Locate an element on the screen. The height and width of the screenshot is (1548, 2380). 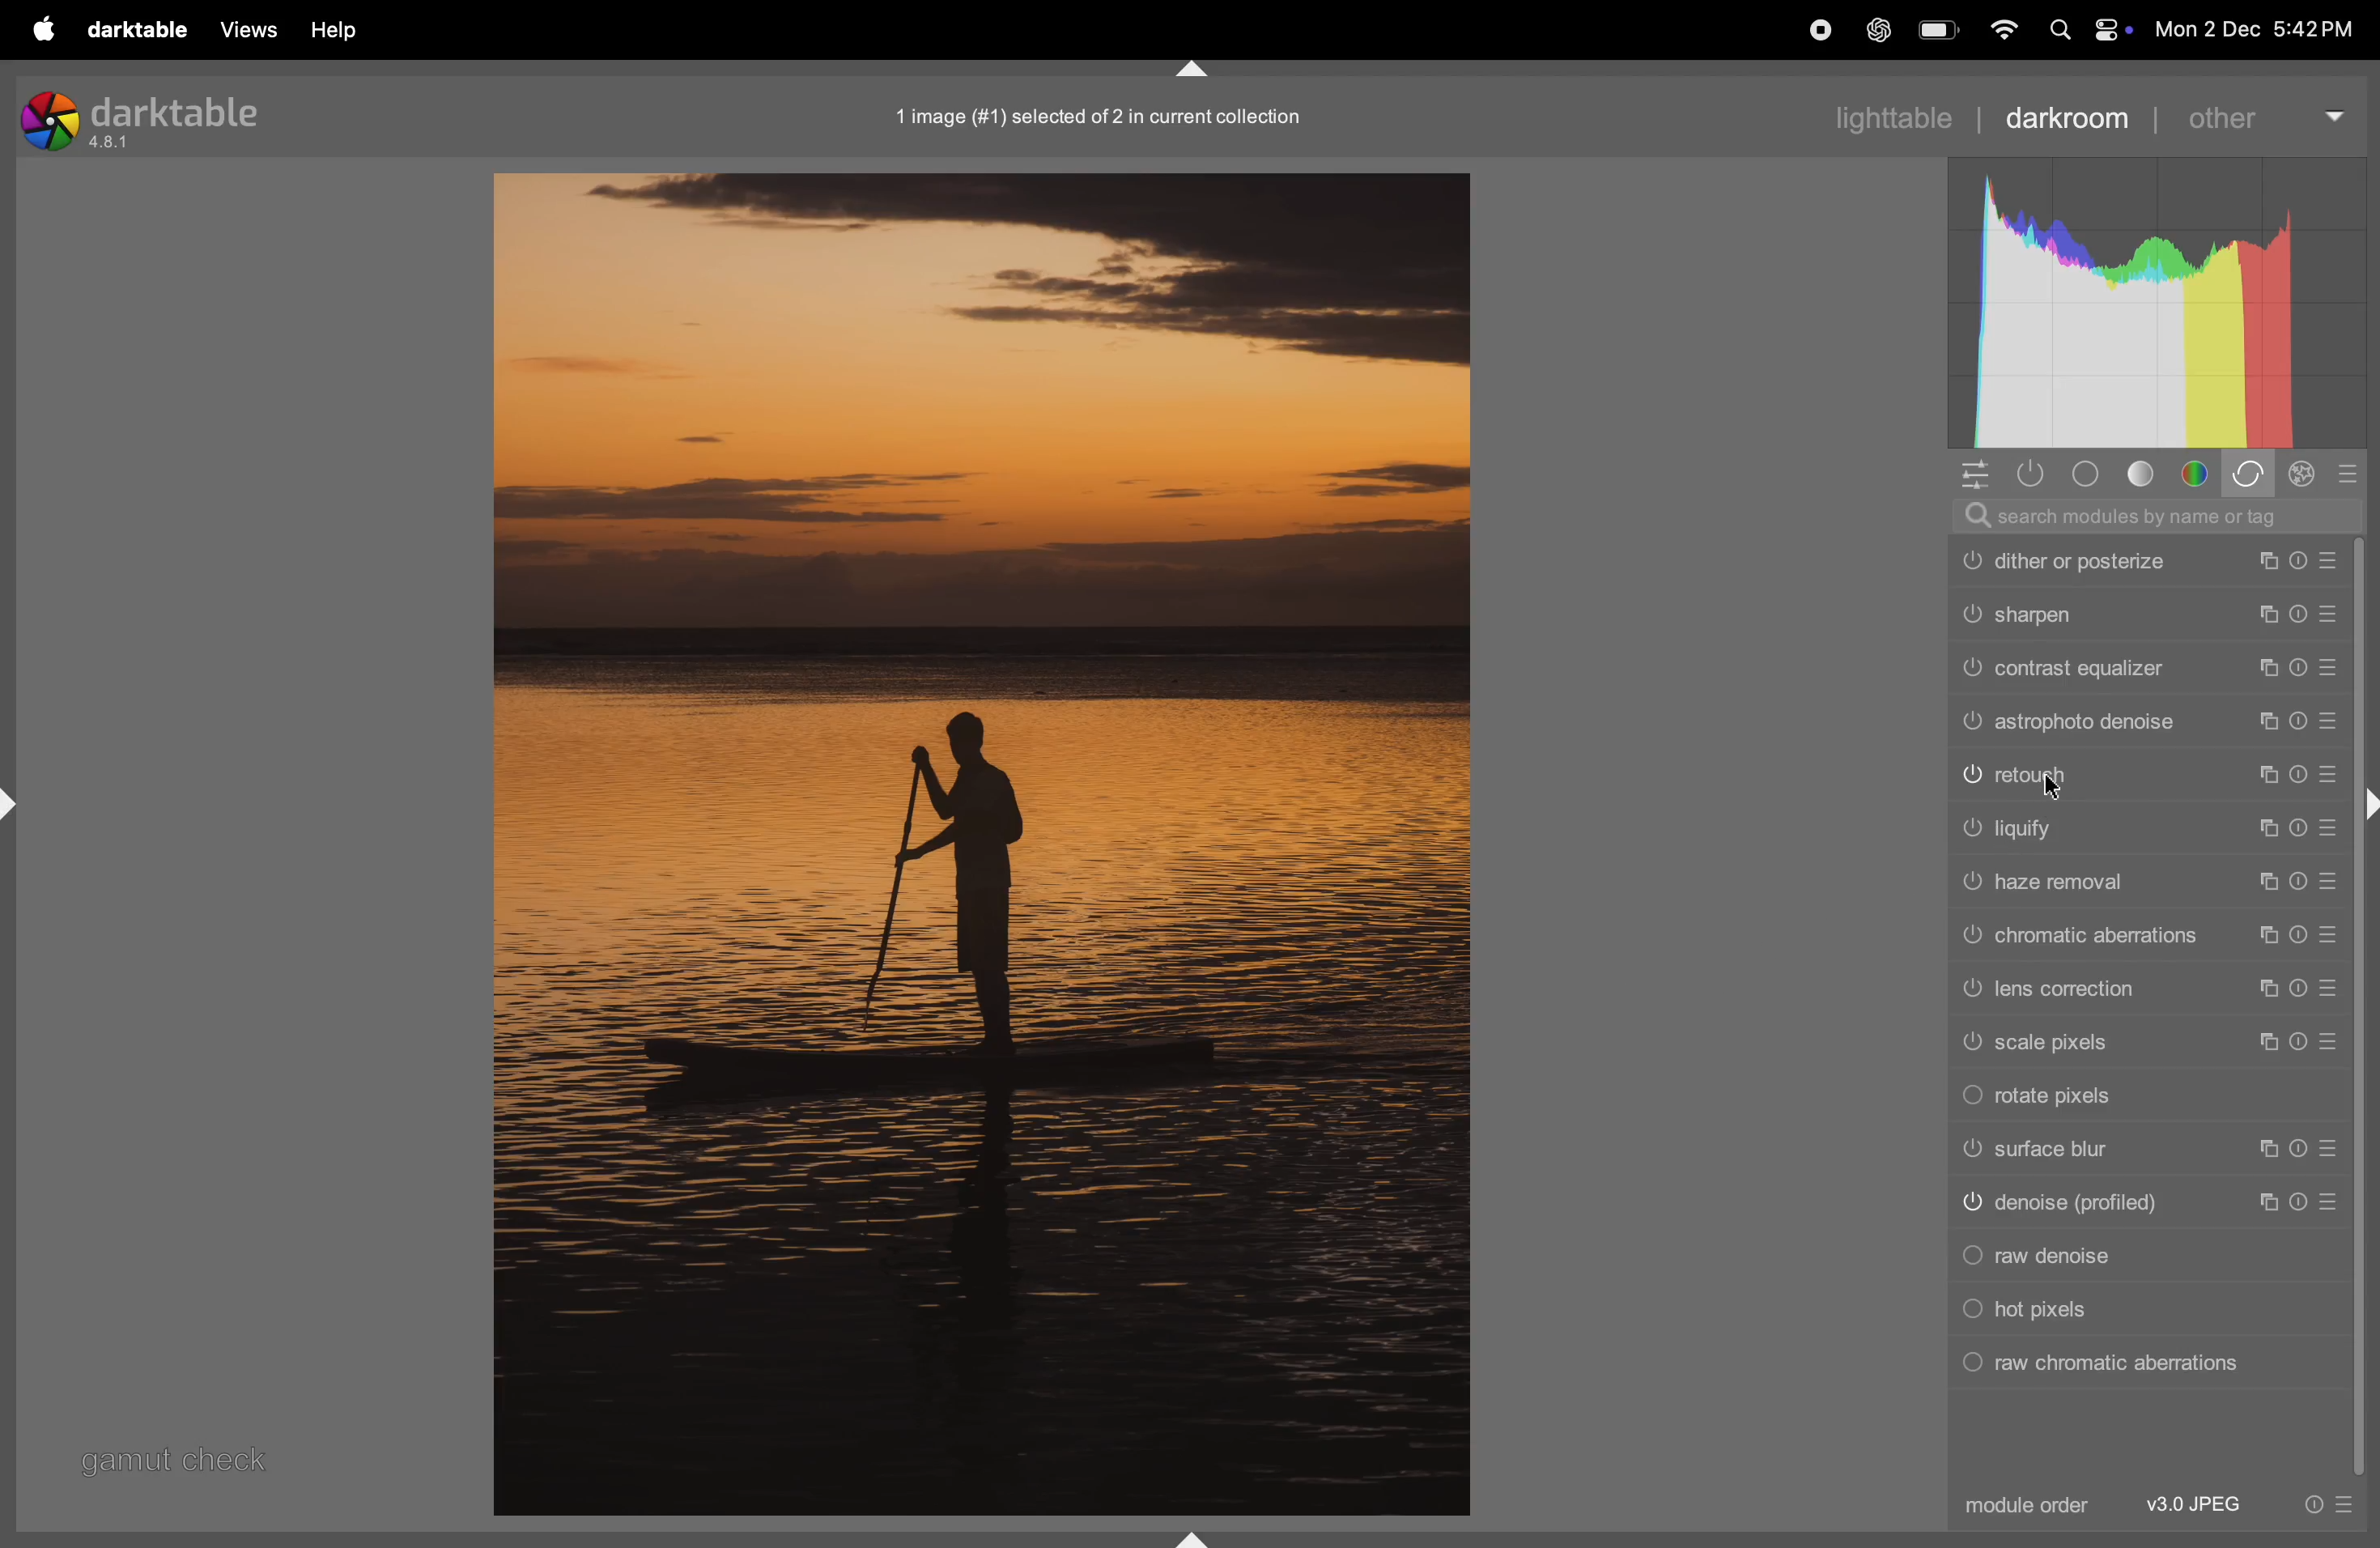
expand is located at coordinates (1193, 1534).